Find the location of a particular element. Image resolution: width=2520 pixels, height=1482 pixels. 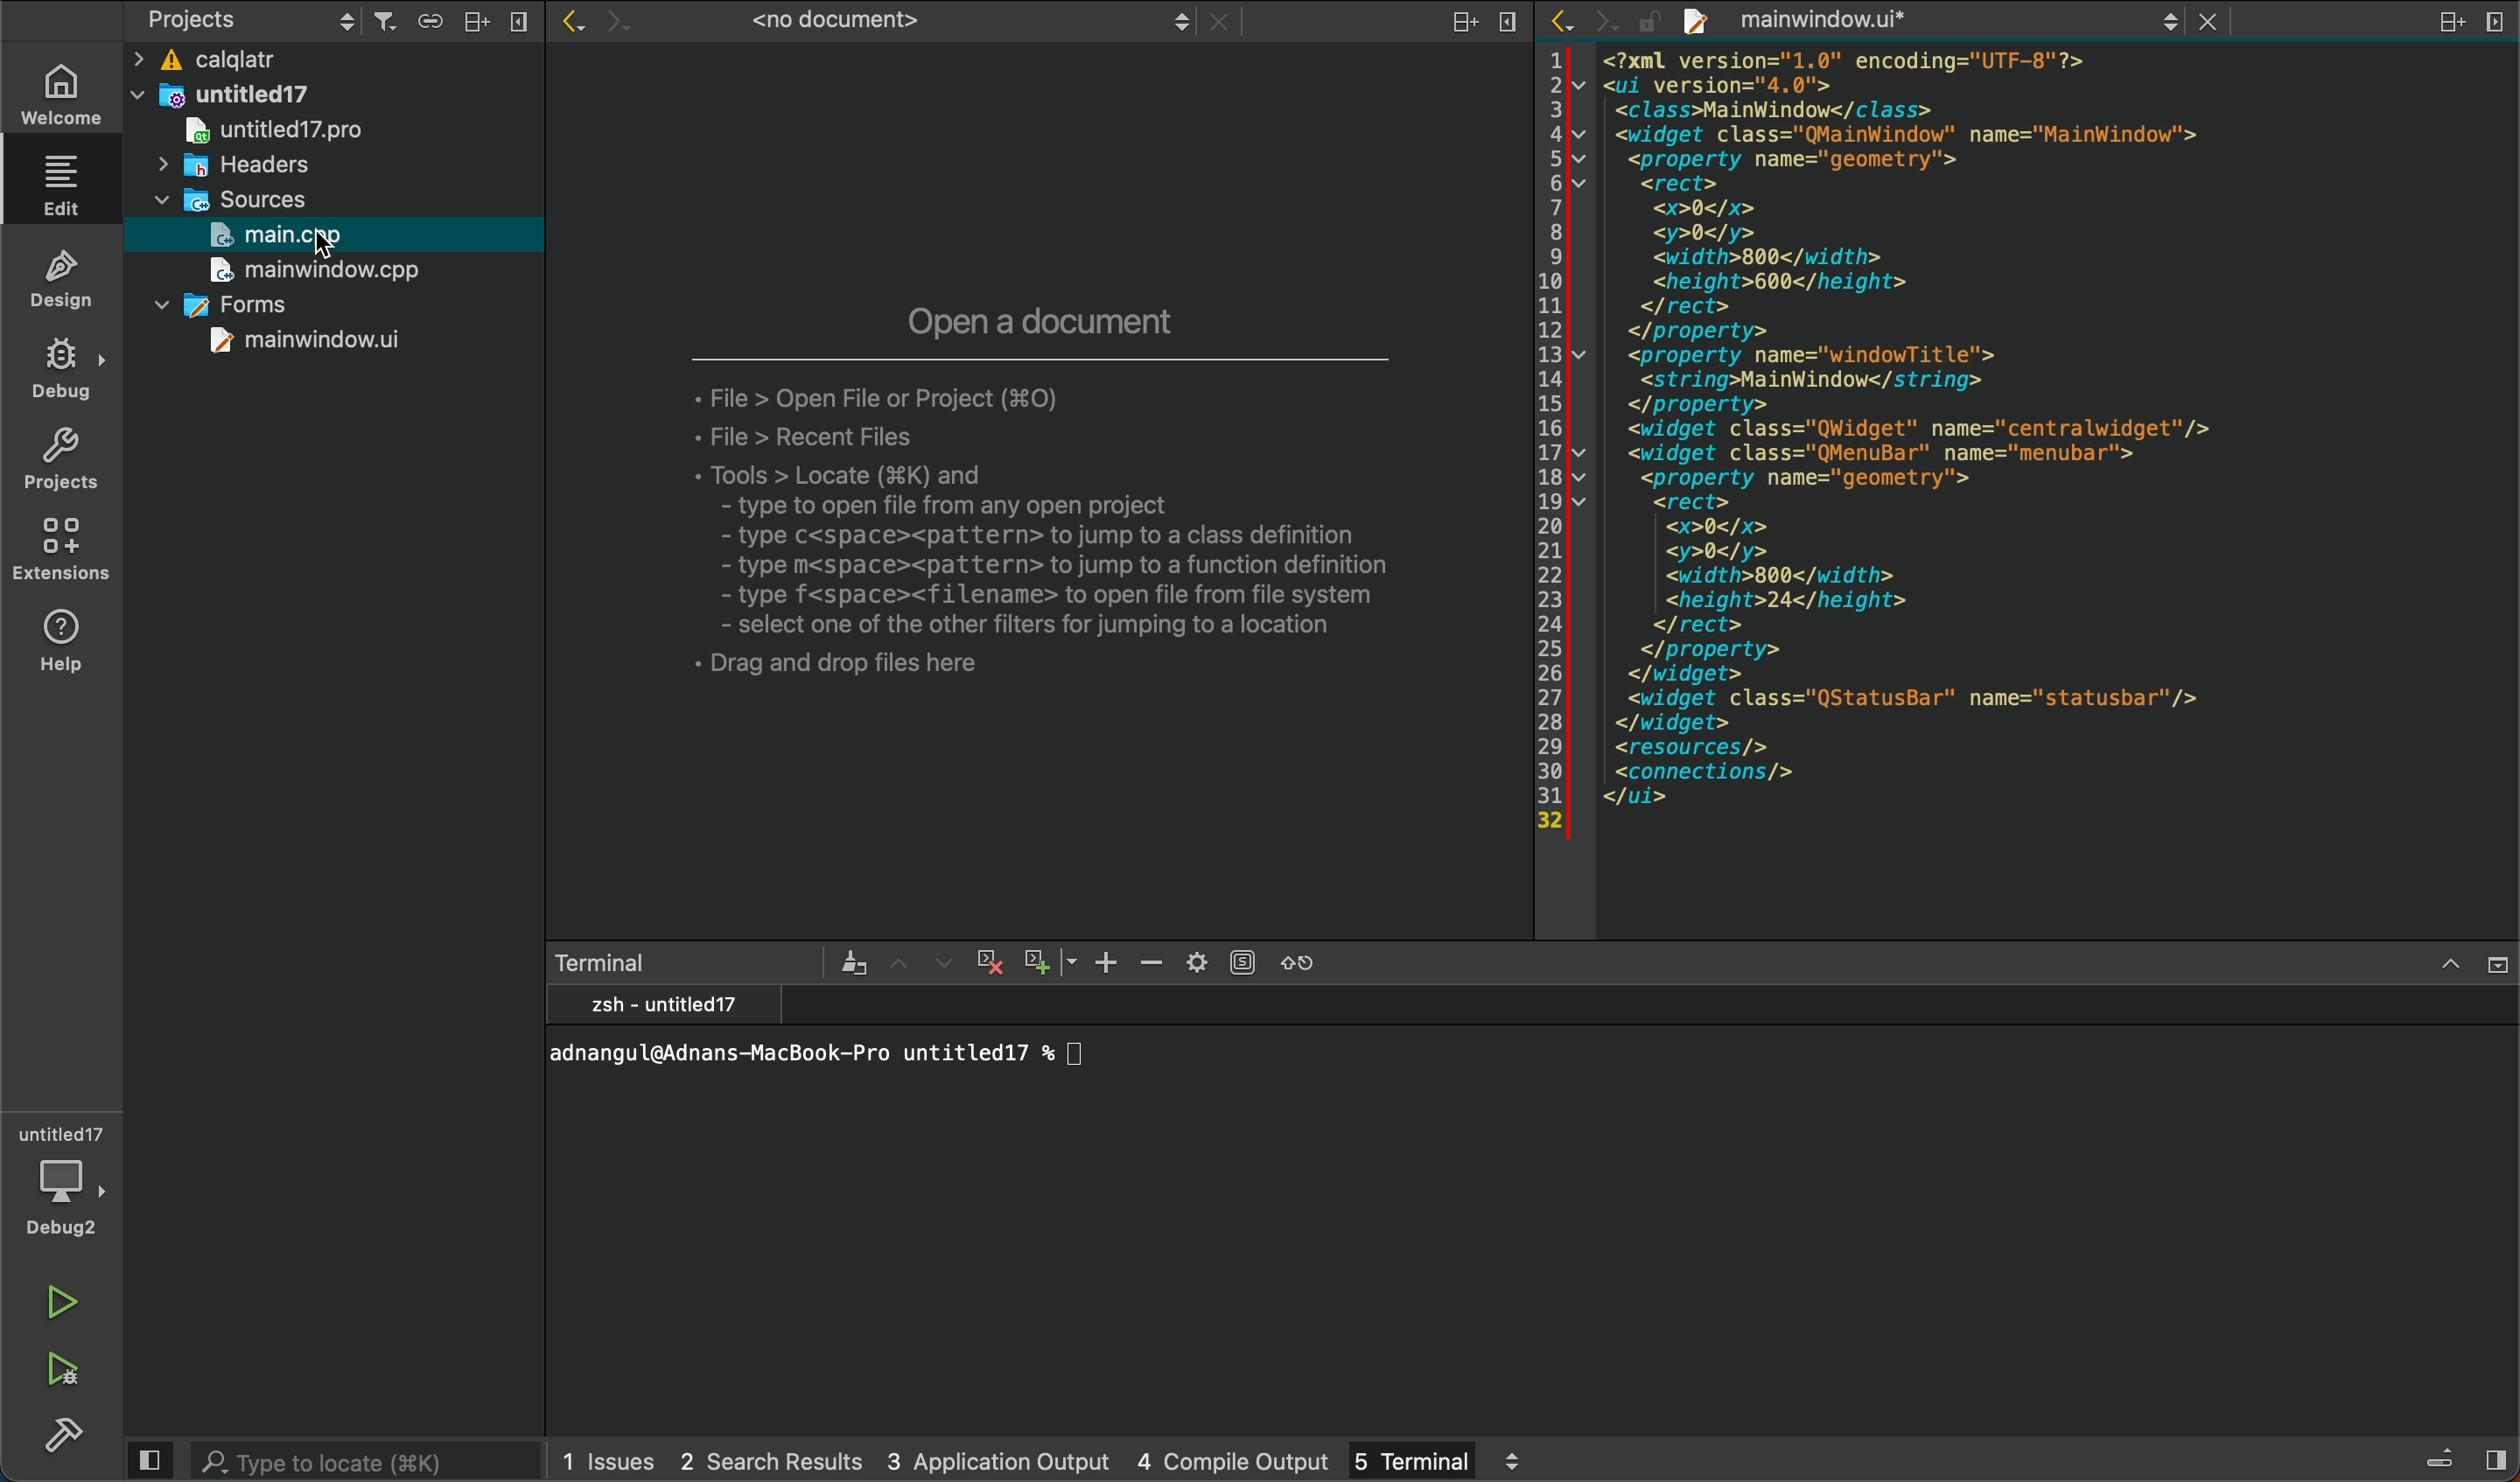

close document is located at coordinates (2219, 21).